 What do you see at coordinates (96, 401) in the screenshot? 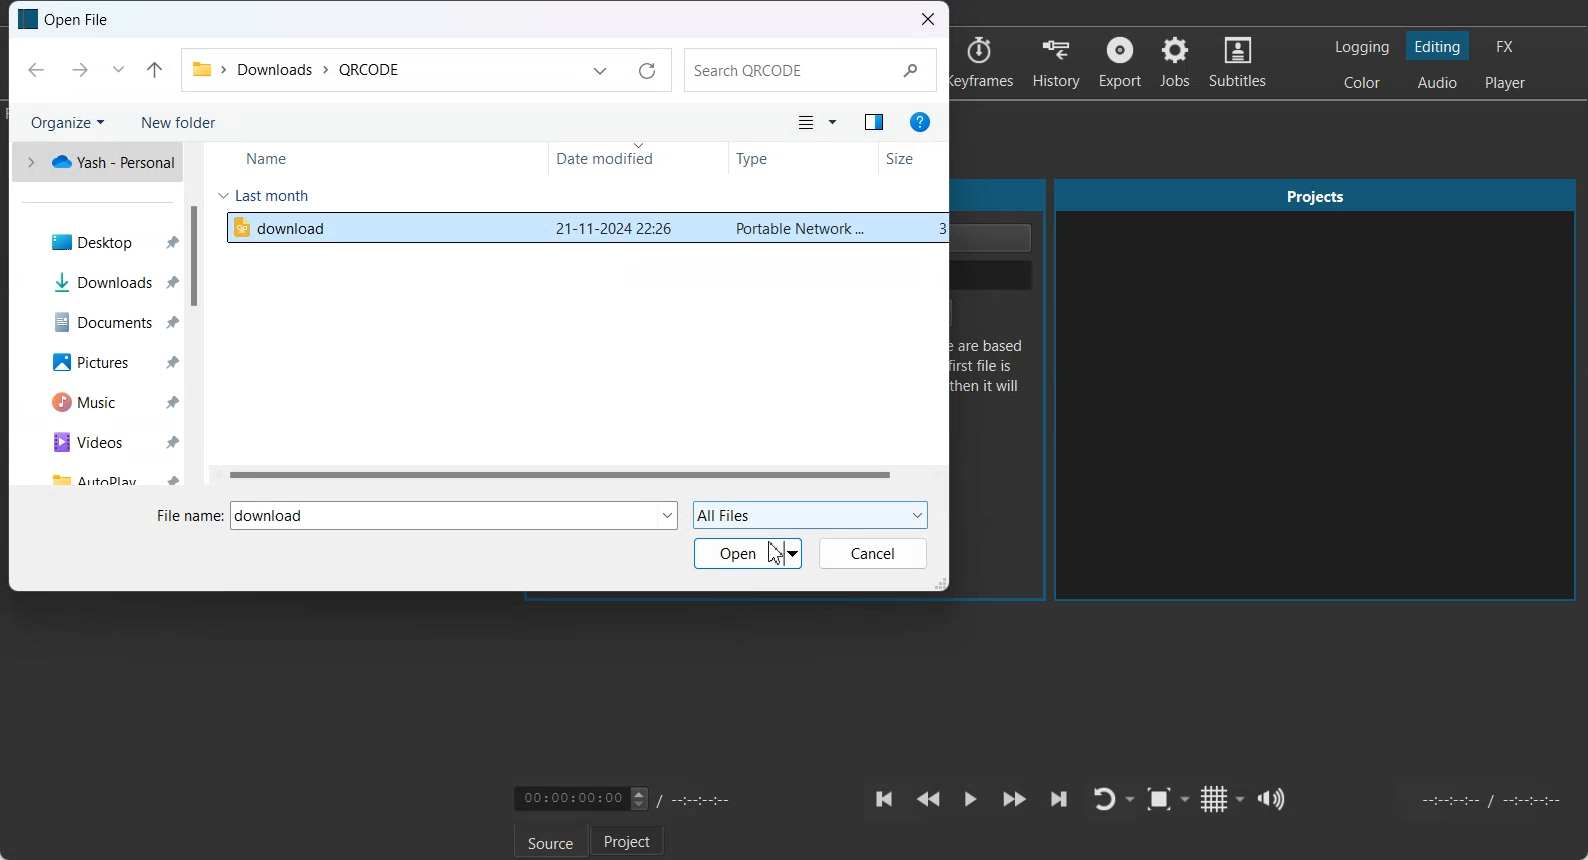
I see `Music` at bounding box center [96, 401].